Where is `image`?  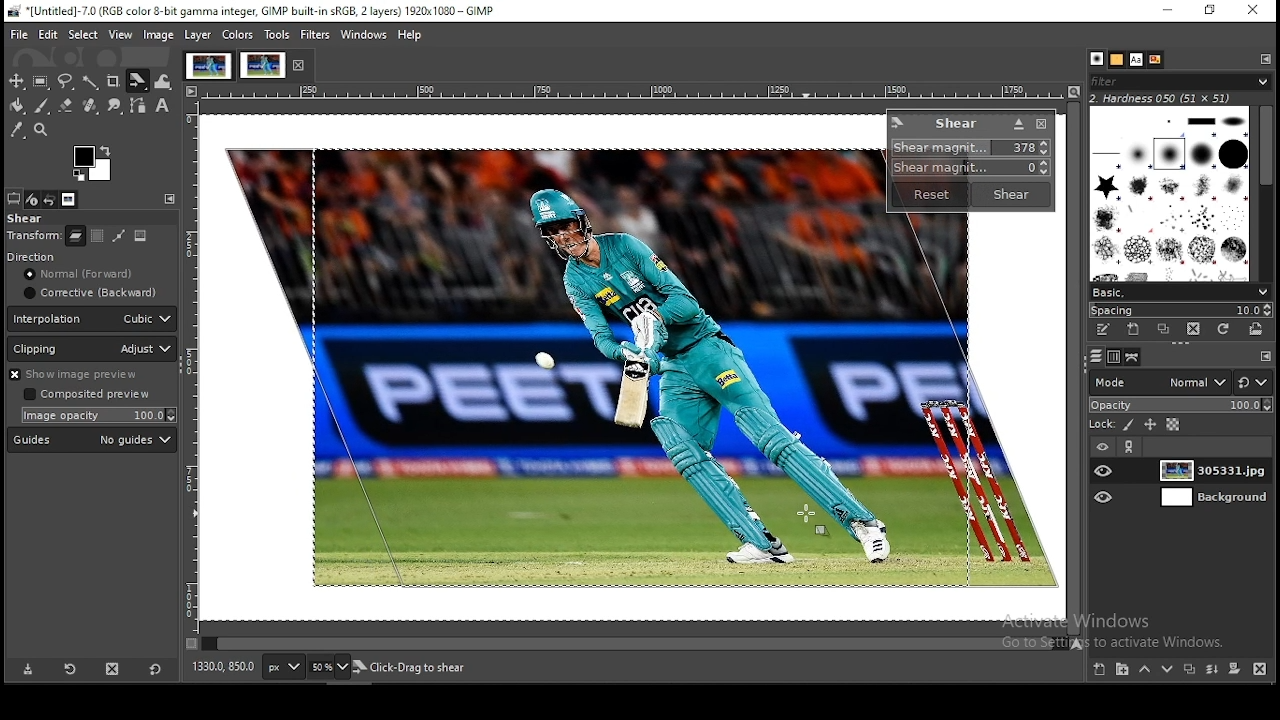
image is located at coordinates (600, 372).